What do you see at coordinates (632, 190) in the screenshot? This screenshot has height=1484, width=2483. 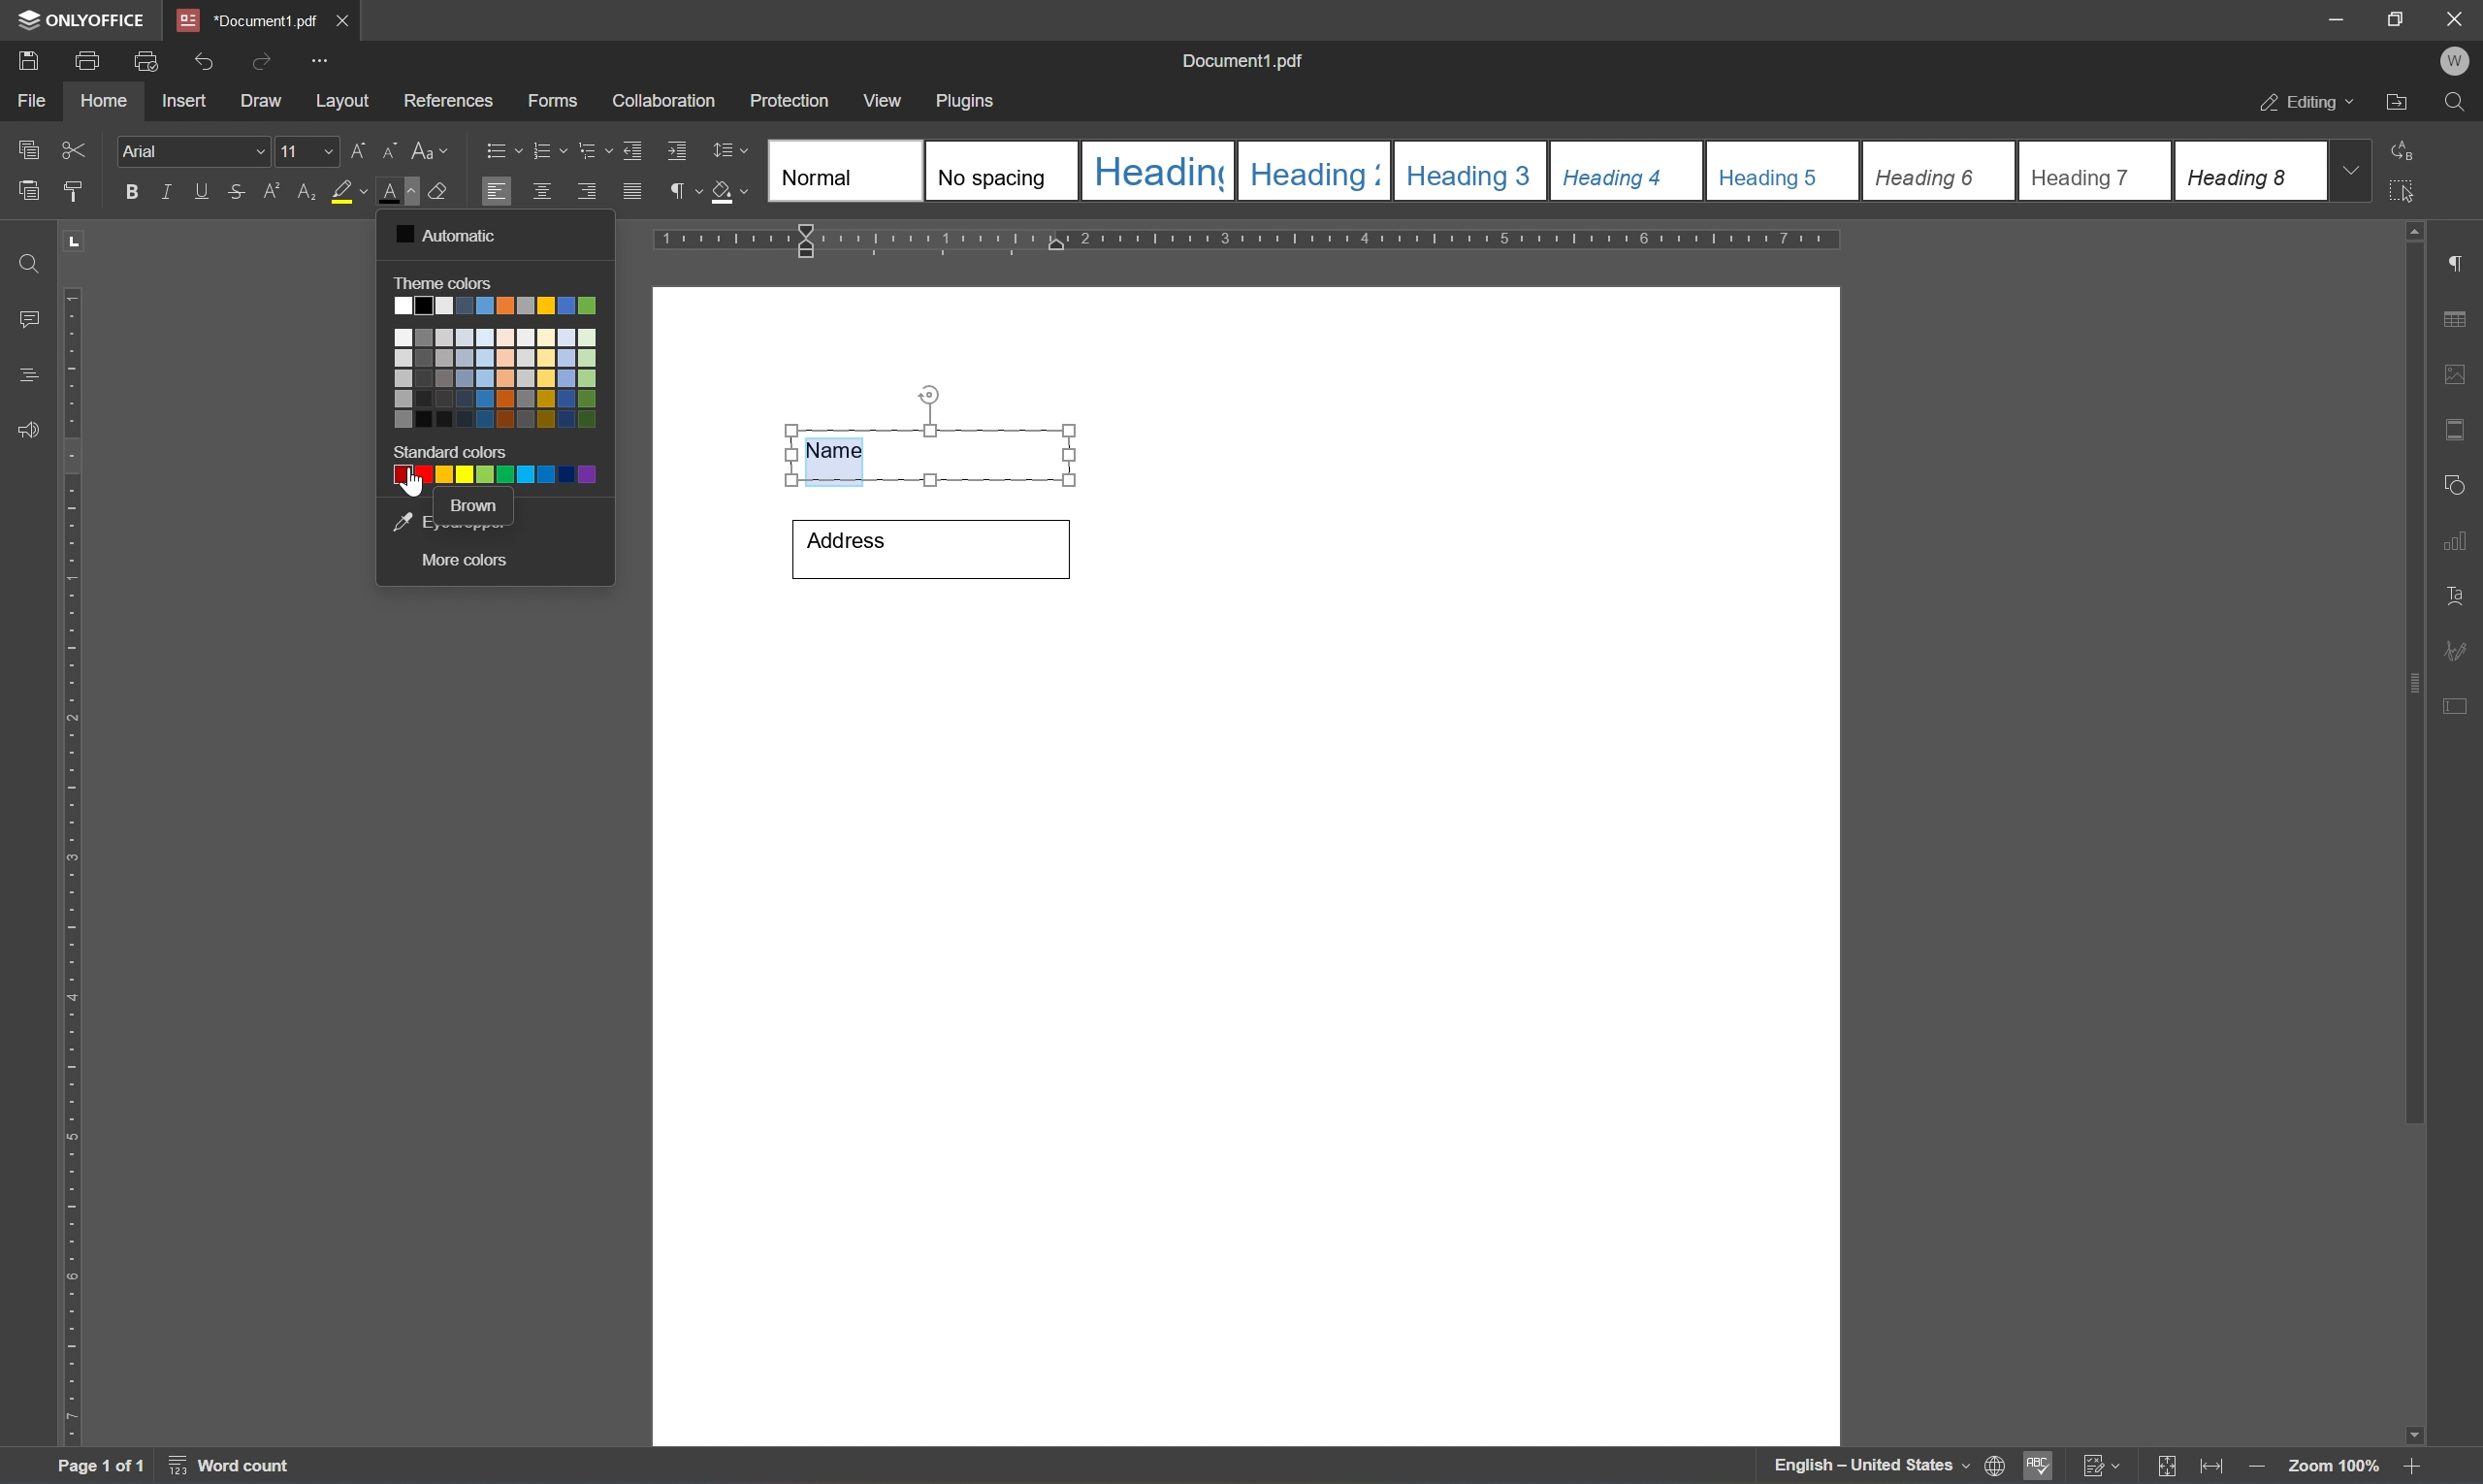 I see `justified` at bounding box center [632, 190].